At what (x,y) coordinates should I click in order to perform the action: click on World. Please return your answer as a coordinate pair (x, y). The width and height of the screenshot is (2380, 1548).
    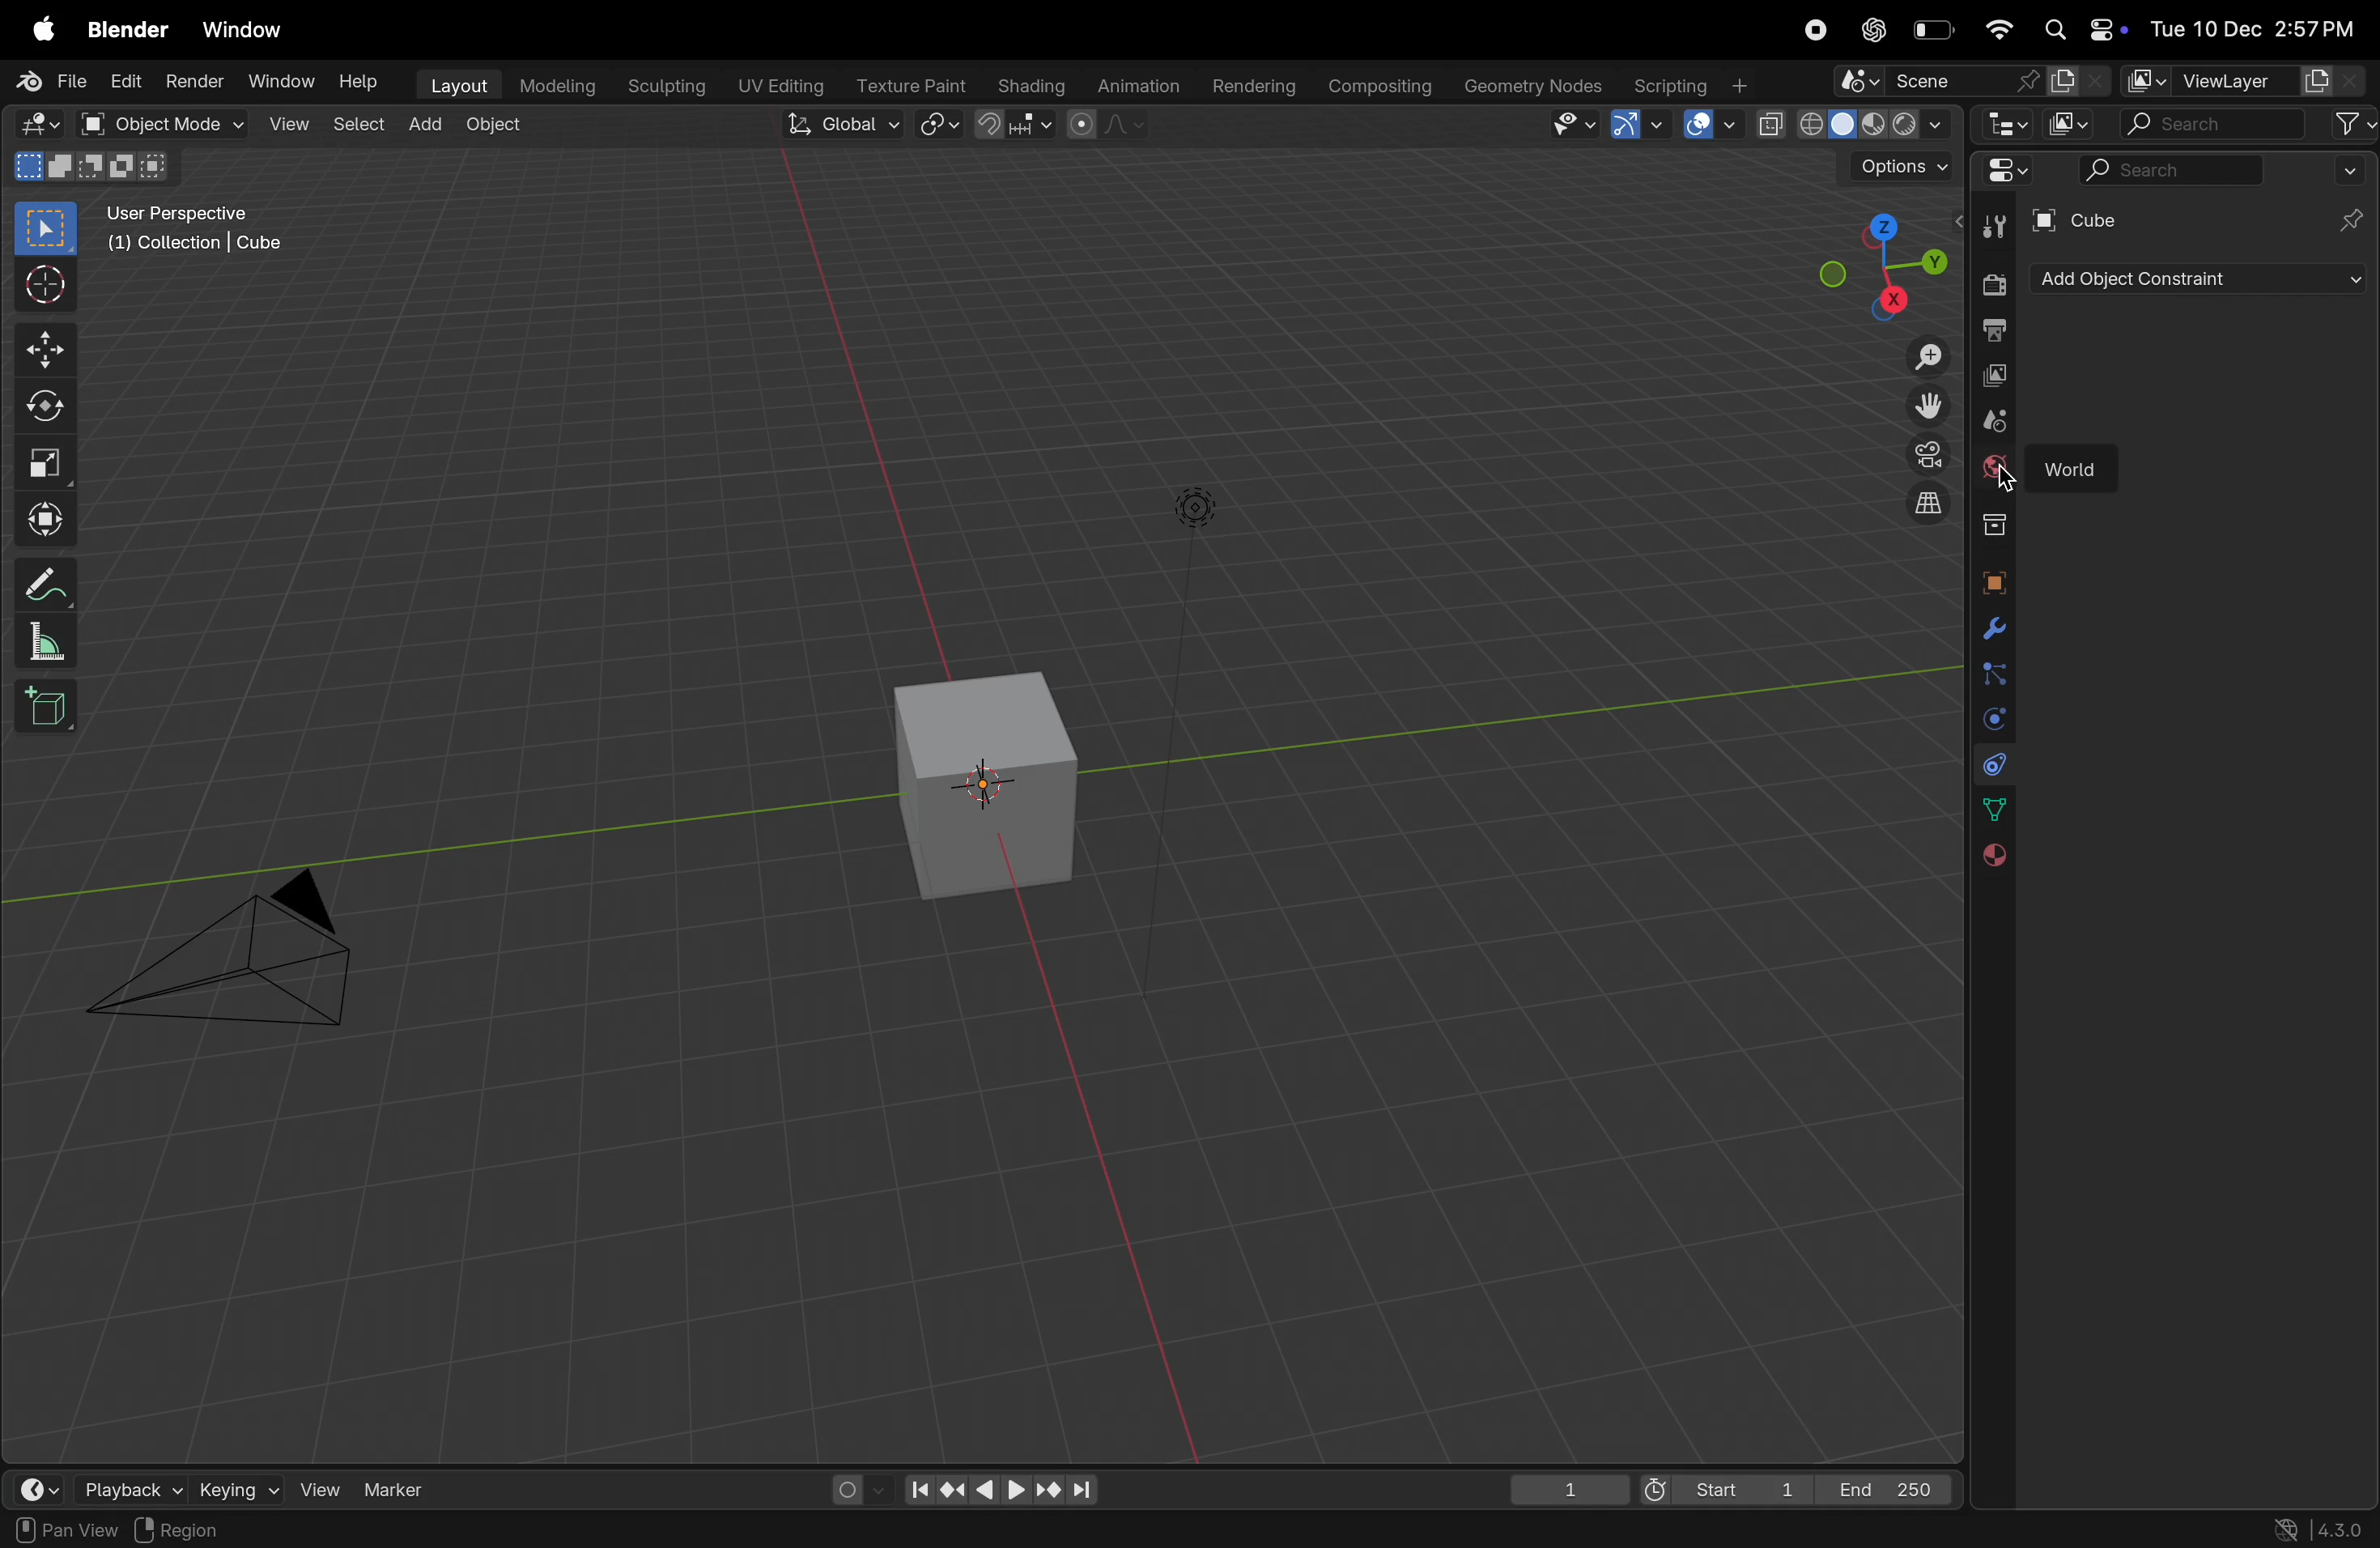
    Looking at the image, I should click on (1994, 469).